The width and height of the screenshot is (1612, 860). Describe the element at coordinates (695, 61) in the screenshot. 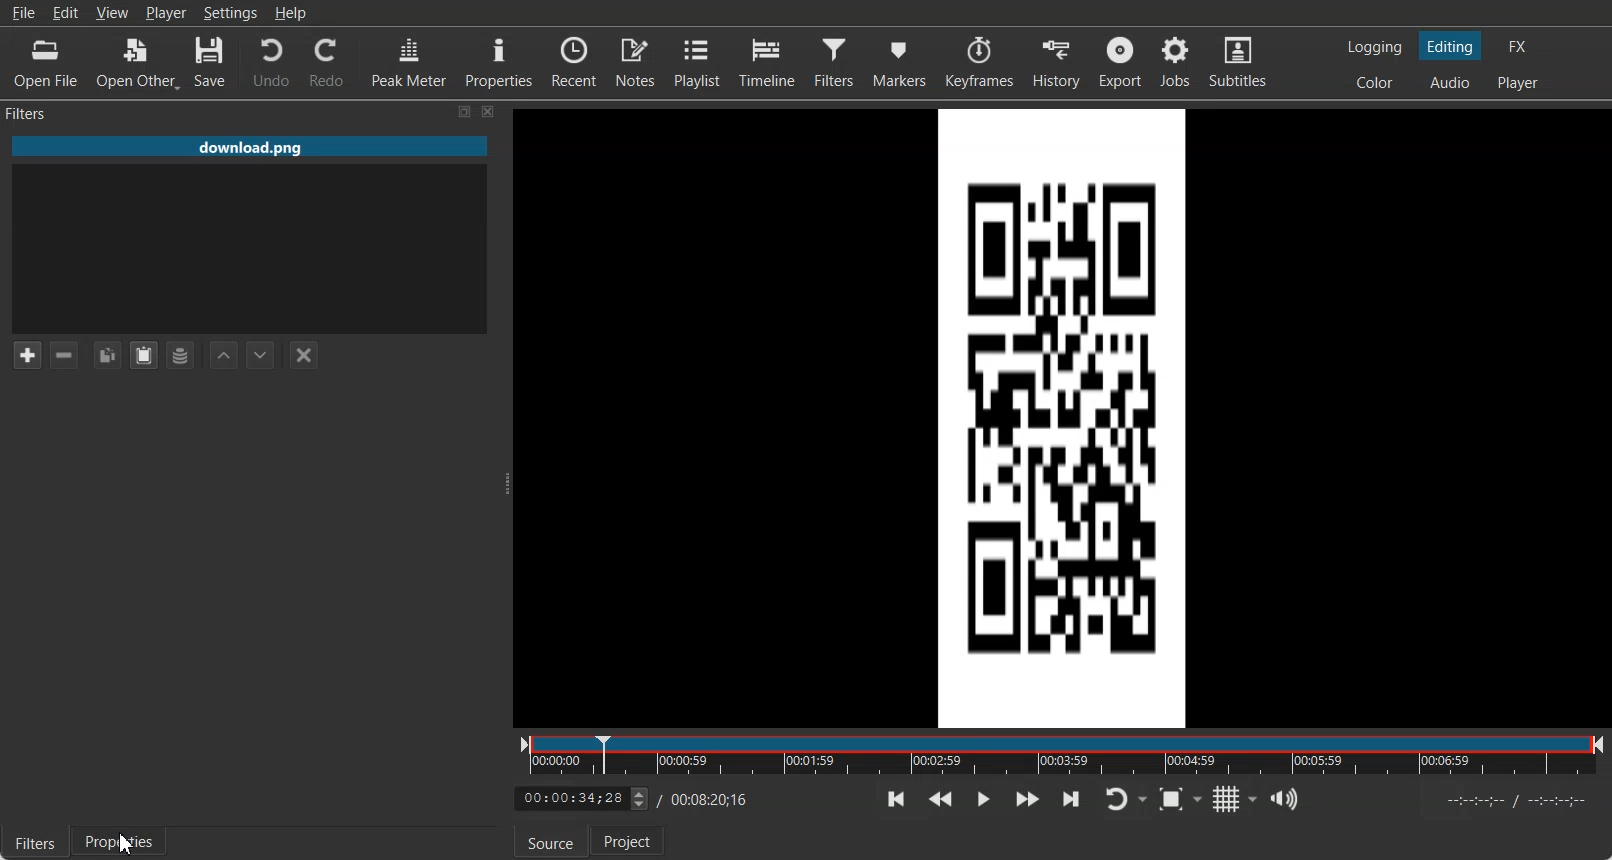

I see `Playlist` at that location.